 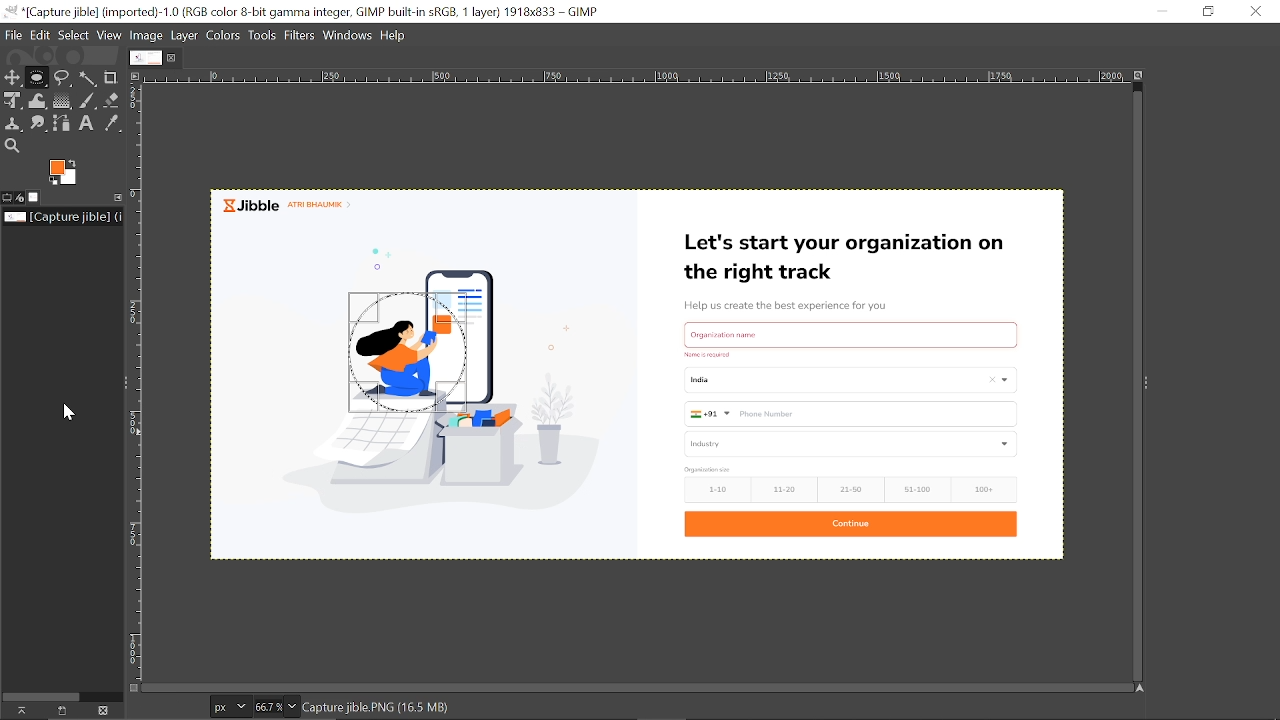 What do you see at coordinates (36, 197) in the screenshot?
I see `Images` at bounding box center [36, 197].